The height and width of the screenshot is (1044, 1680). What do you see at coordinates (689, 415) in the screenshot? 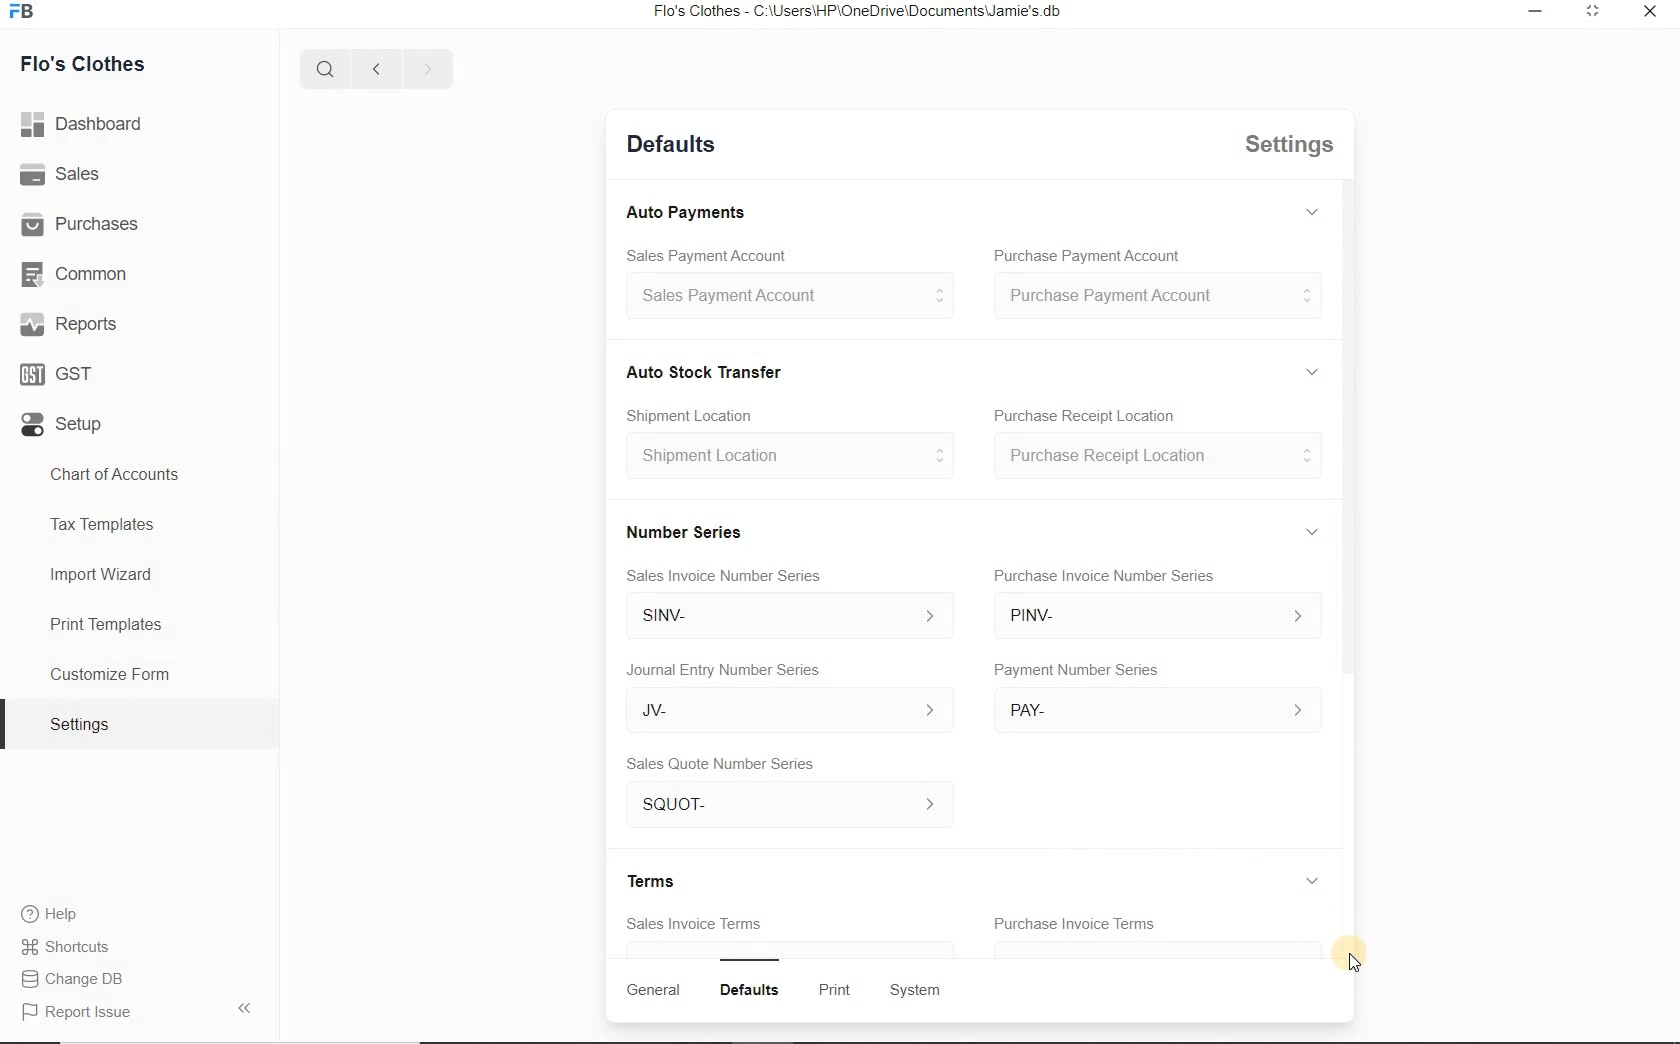
I see `Shipment Location` at bounding box center [689, 415].